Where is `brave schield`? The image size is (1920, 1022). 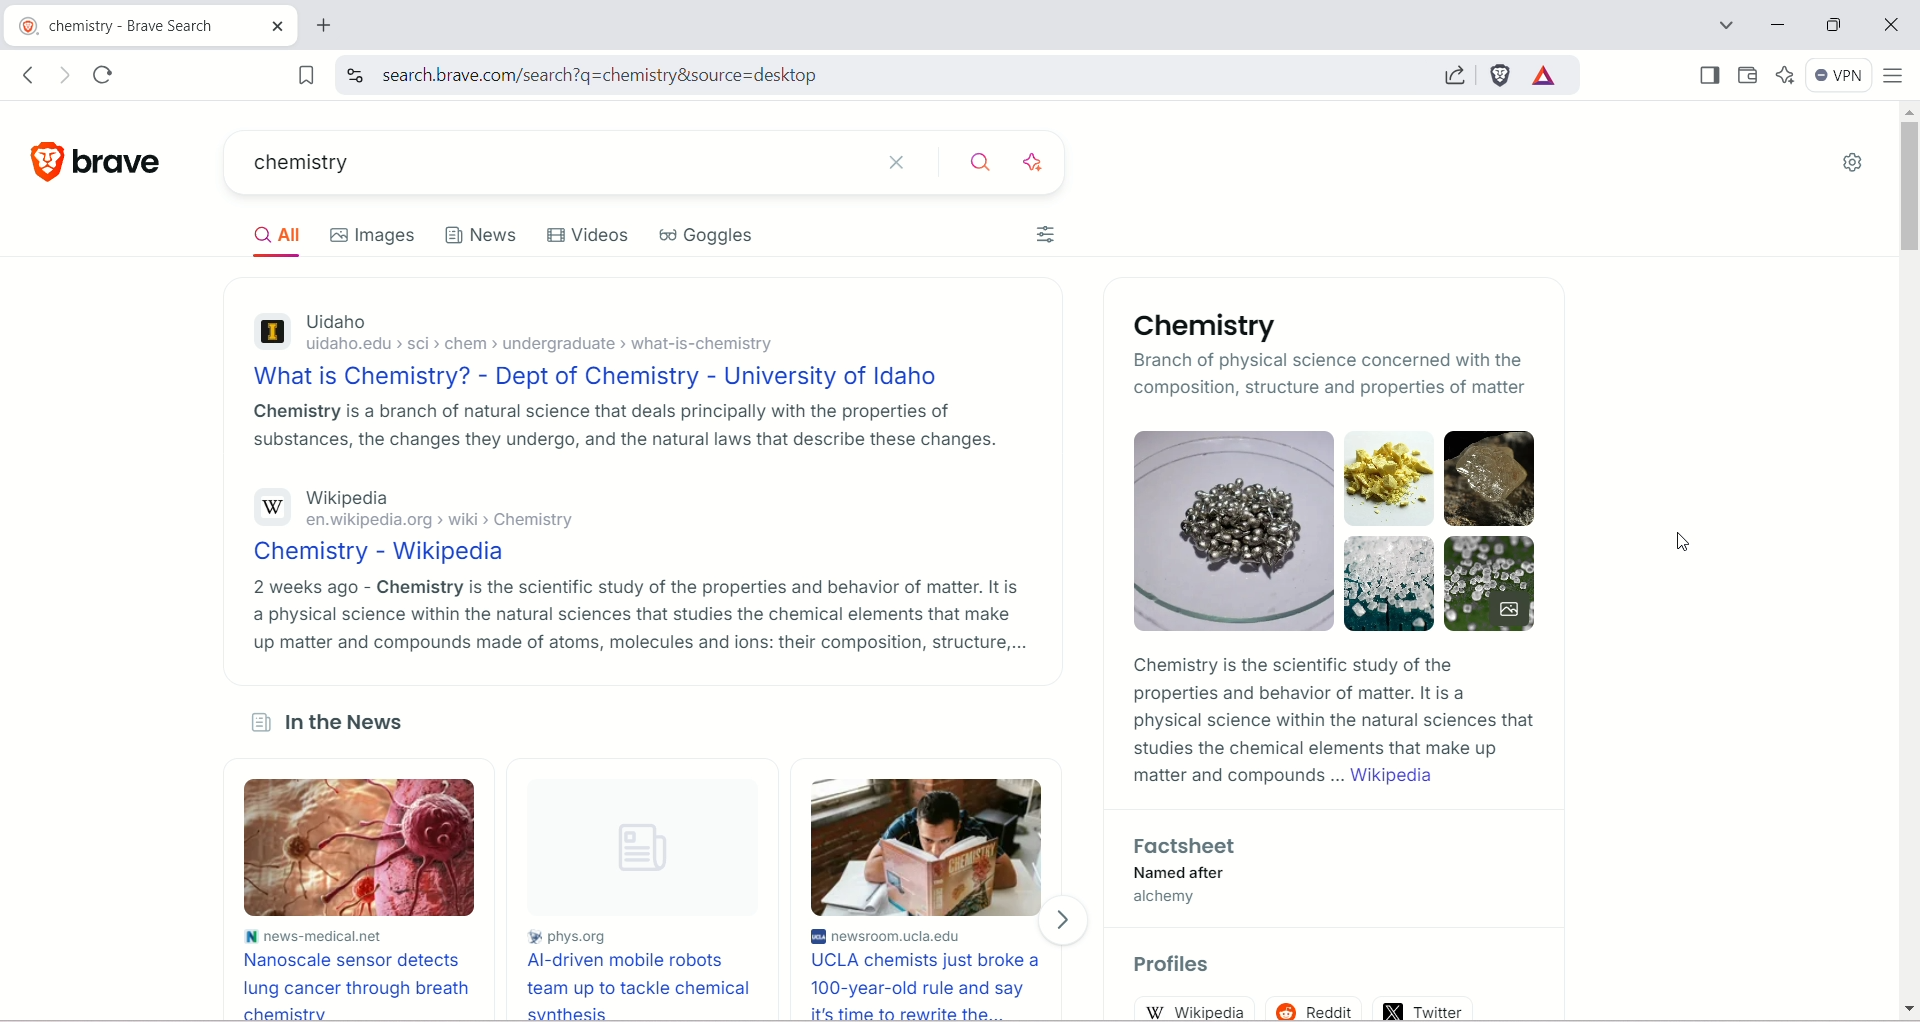 brave schield is located at coordinates (1502, 76).